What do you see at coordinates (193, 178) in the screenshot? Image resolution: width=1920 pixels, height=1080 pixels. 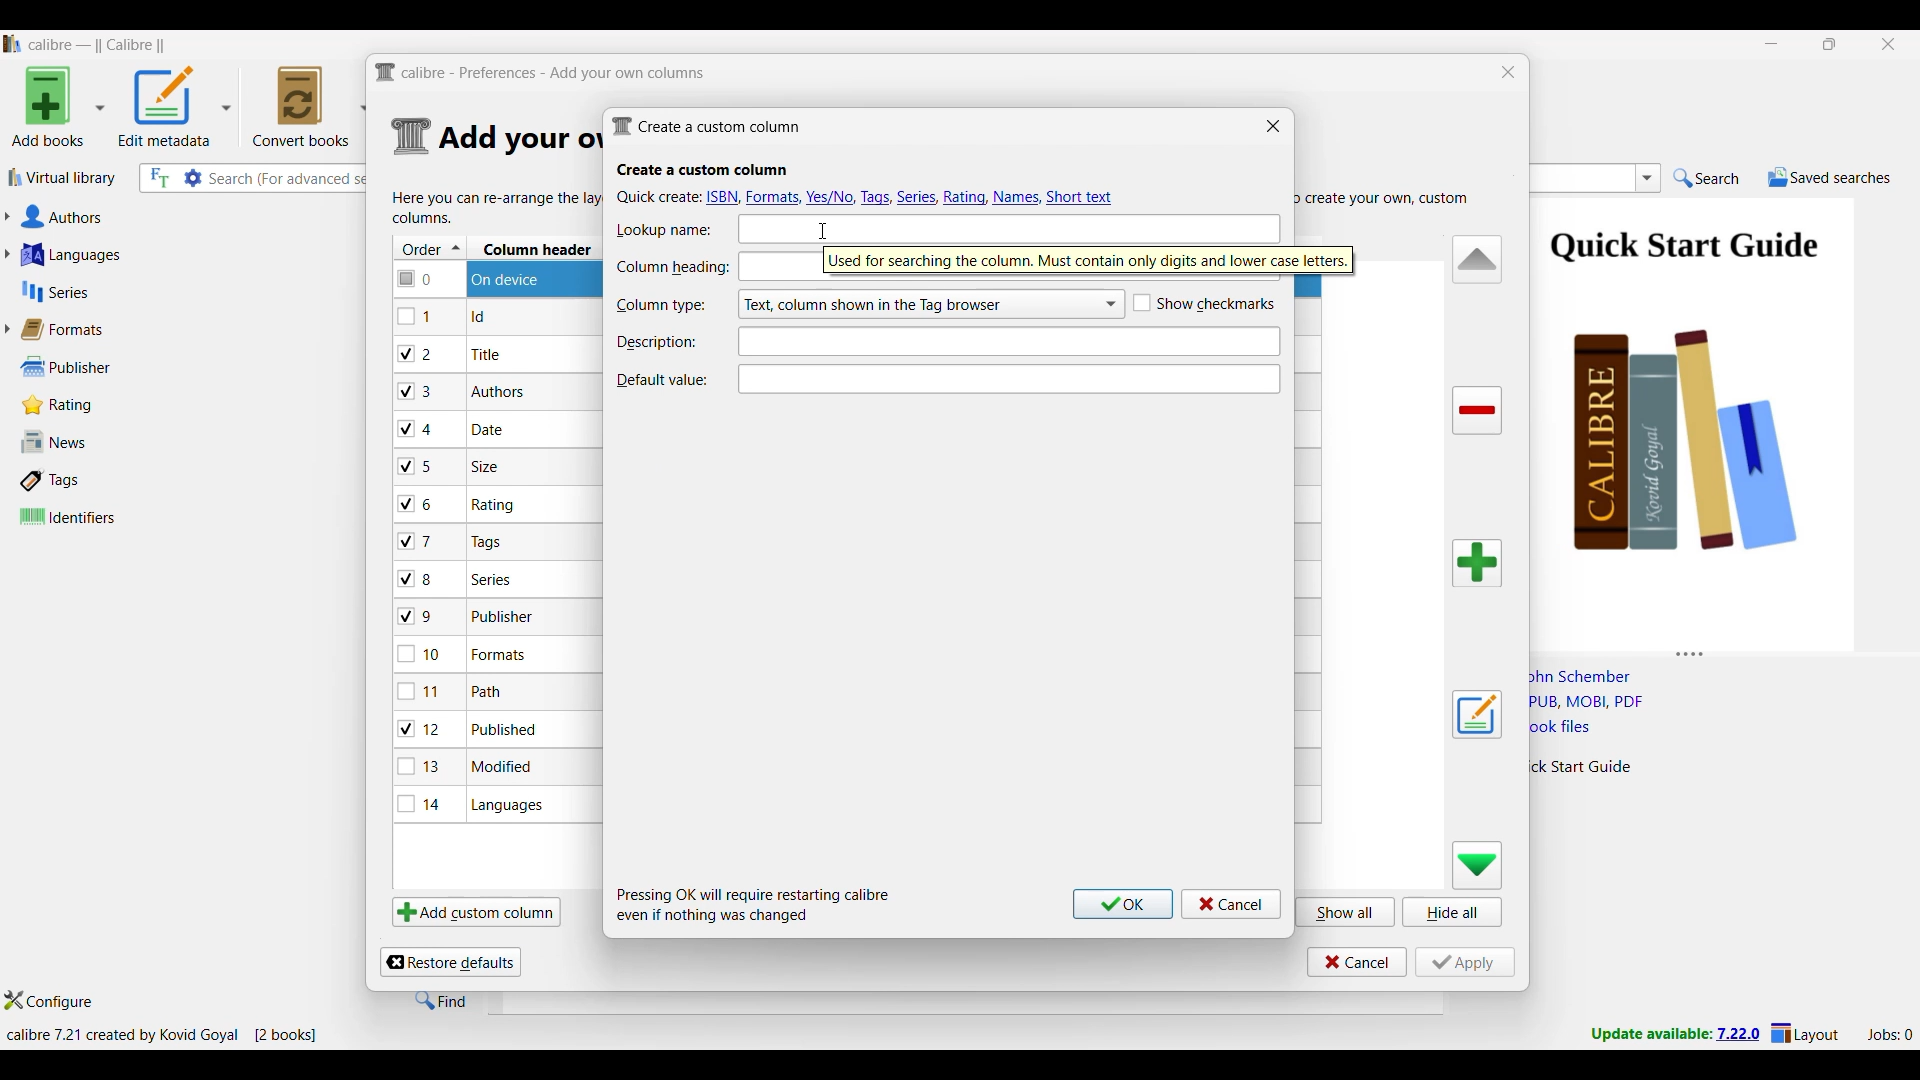 I see `Advanced search` at bounding box center [193, 178].